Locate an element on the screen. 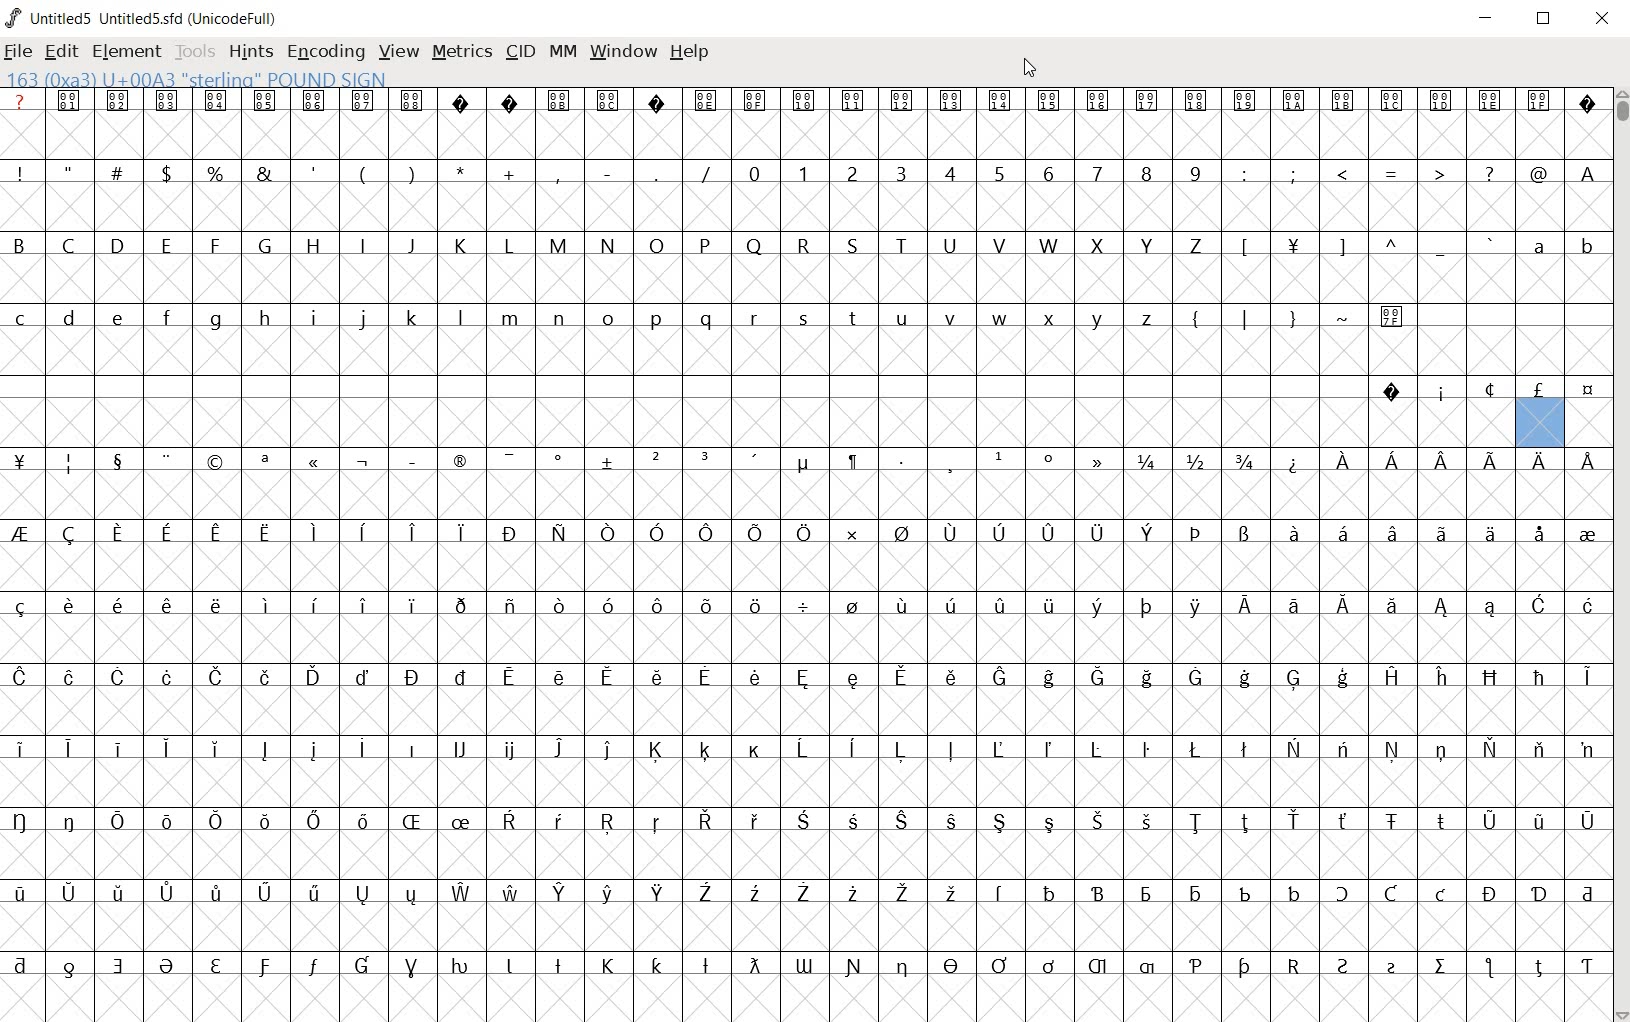 This screenshot has width=1630, height=1022. Symbol is located at coordinates (68, 747).